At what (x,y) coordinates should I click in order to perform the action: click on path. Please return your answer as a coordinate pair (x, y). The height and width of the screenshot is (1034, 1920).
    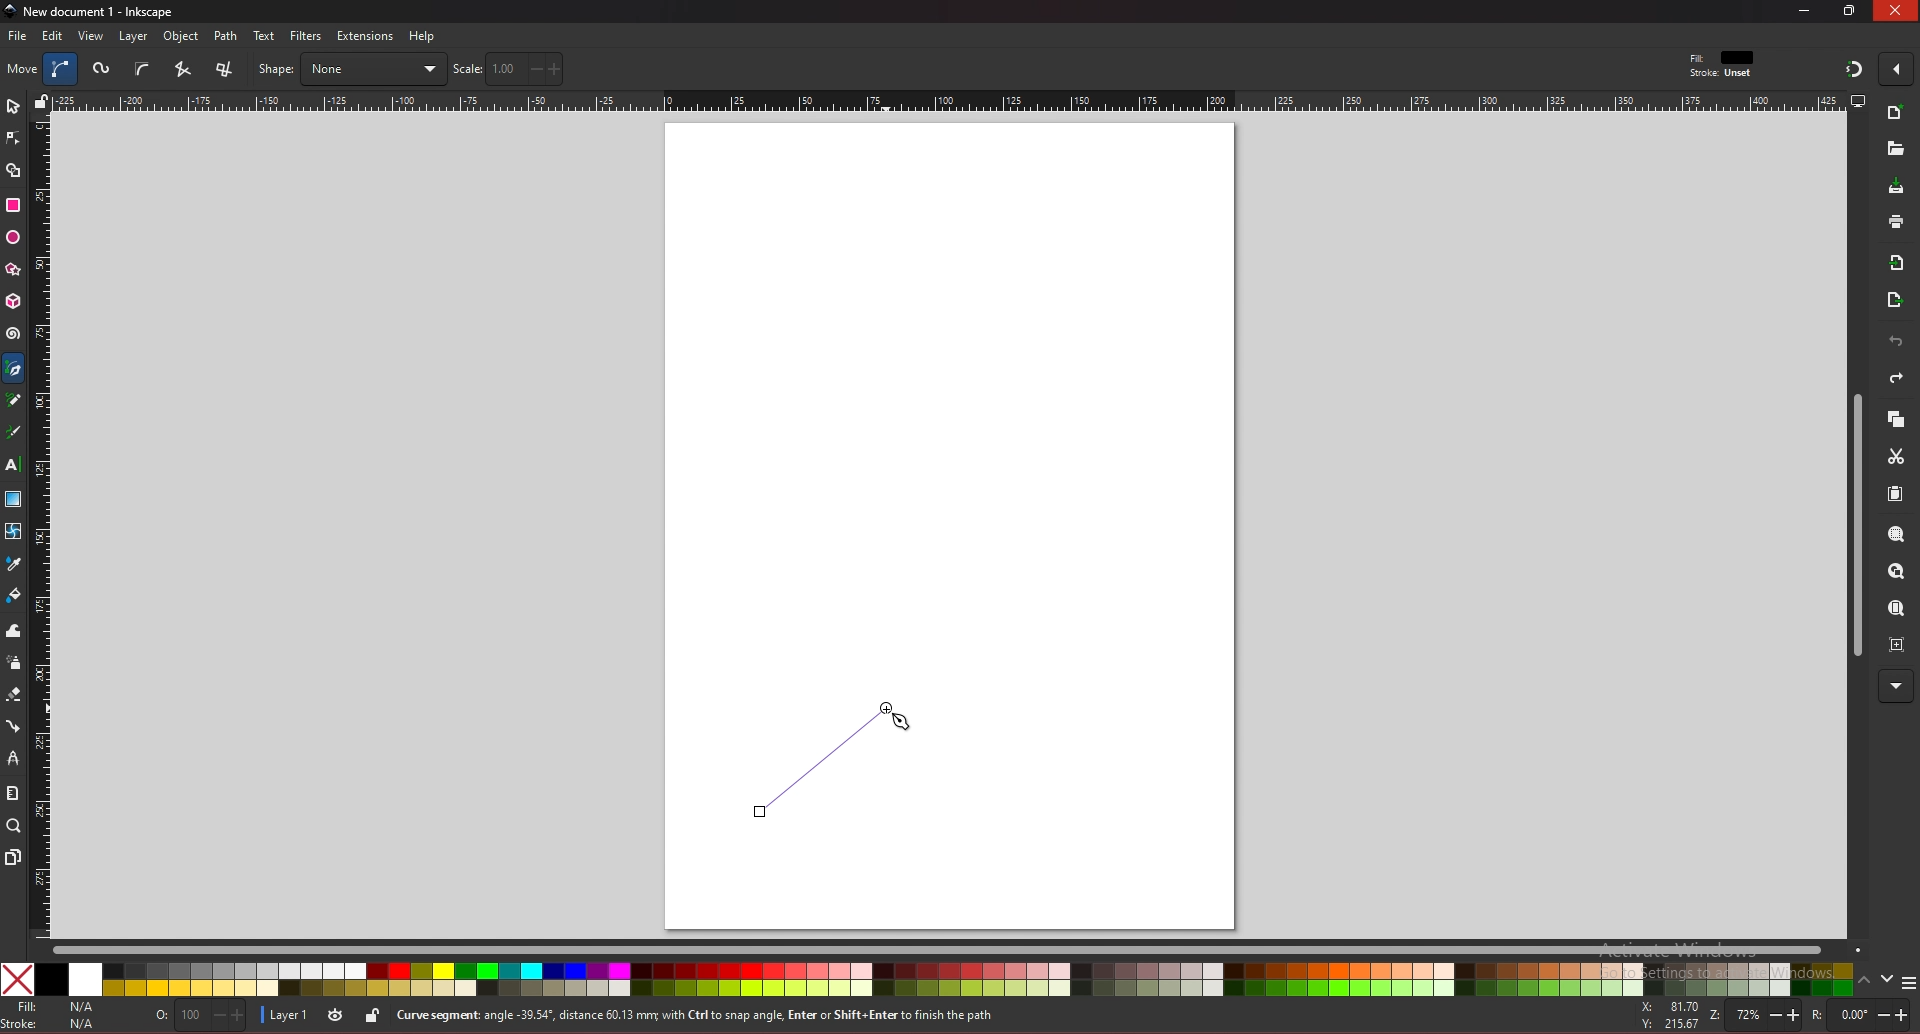
    Looking at the image, I should click on (227, 36).